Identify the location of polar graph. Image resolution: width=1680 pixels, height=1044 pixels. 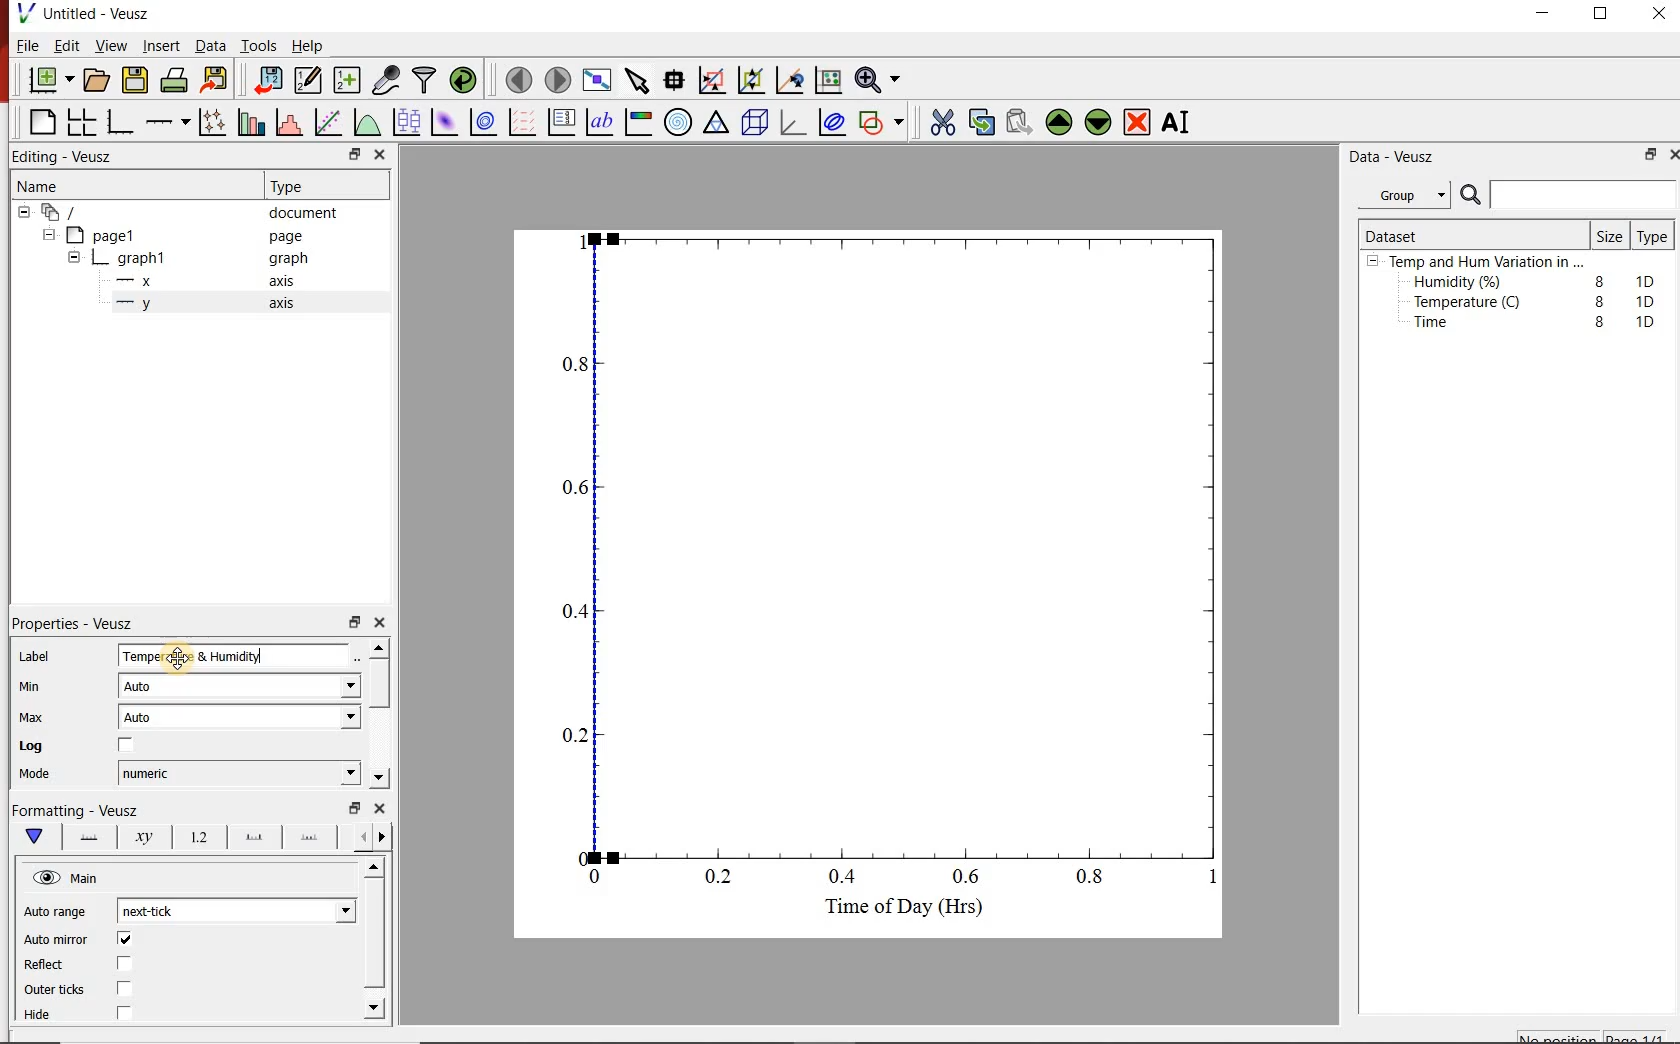
(680, 124).